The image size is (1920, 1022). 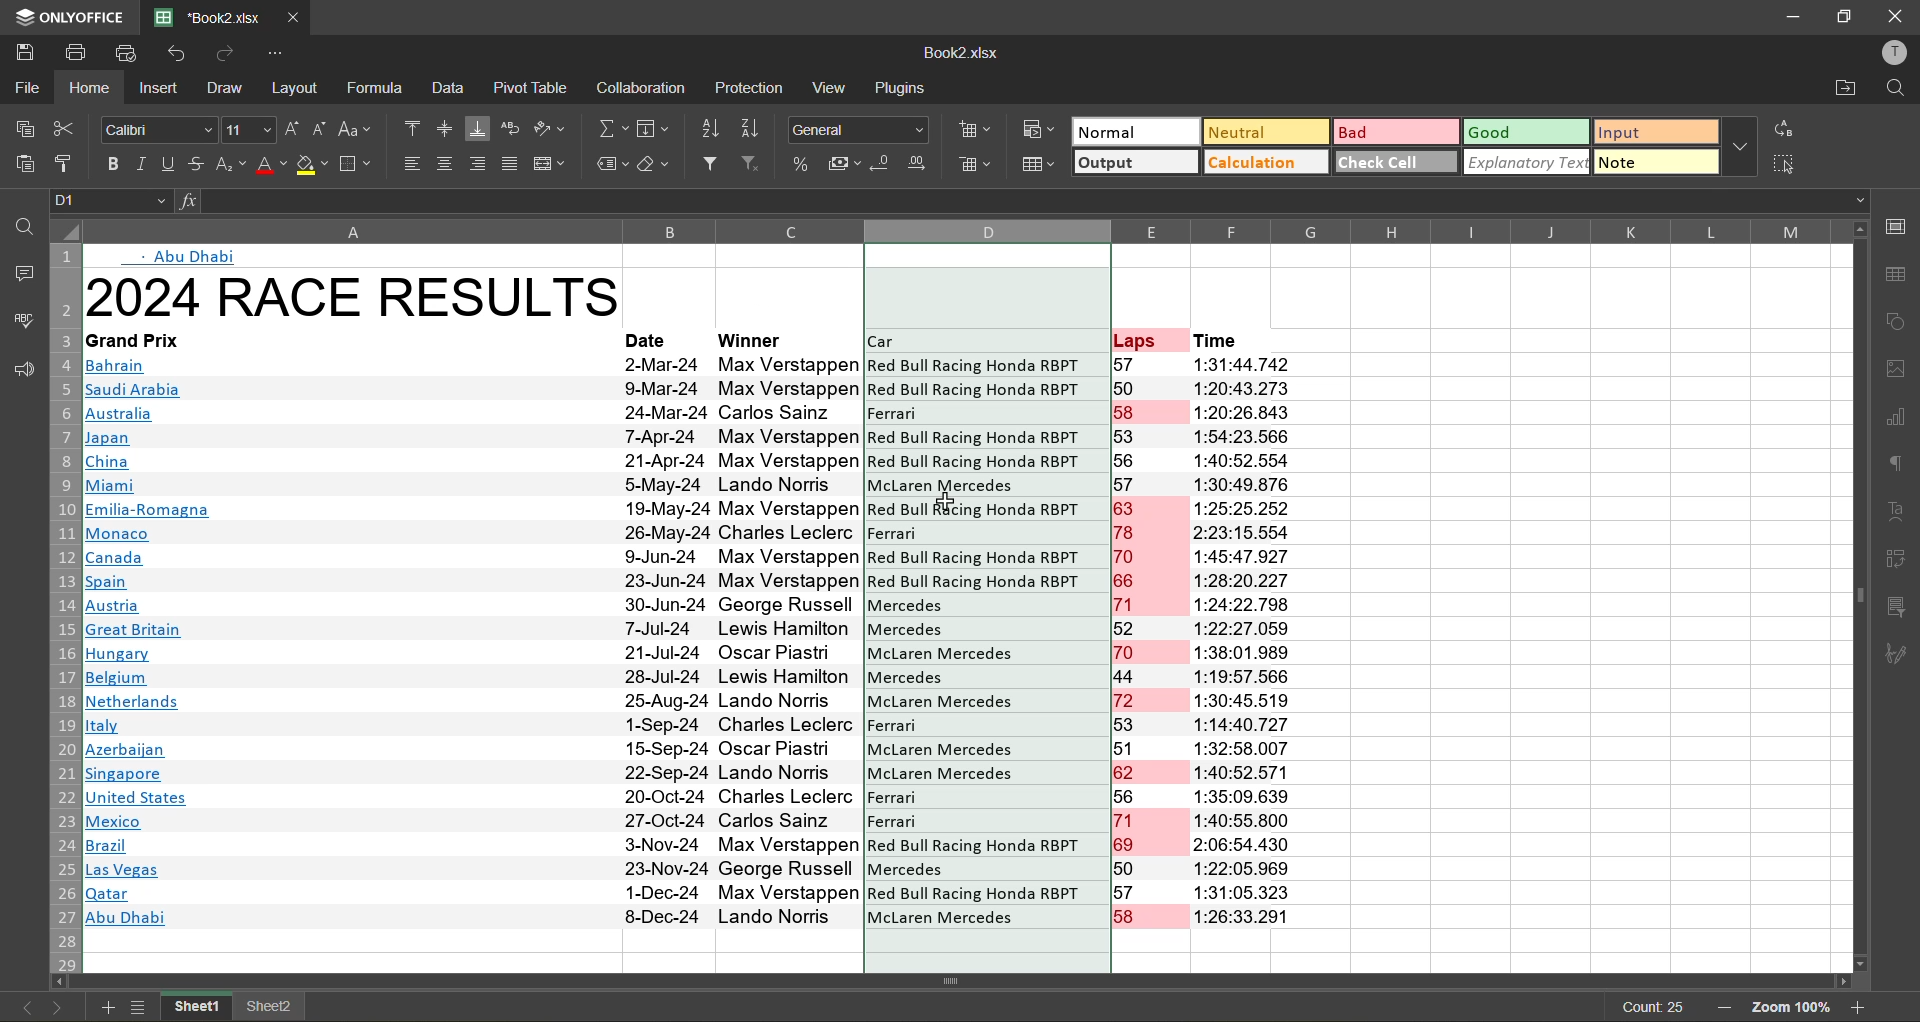 I want to click on named ranges, so click(x=610, y=161).